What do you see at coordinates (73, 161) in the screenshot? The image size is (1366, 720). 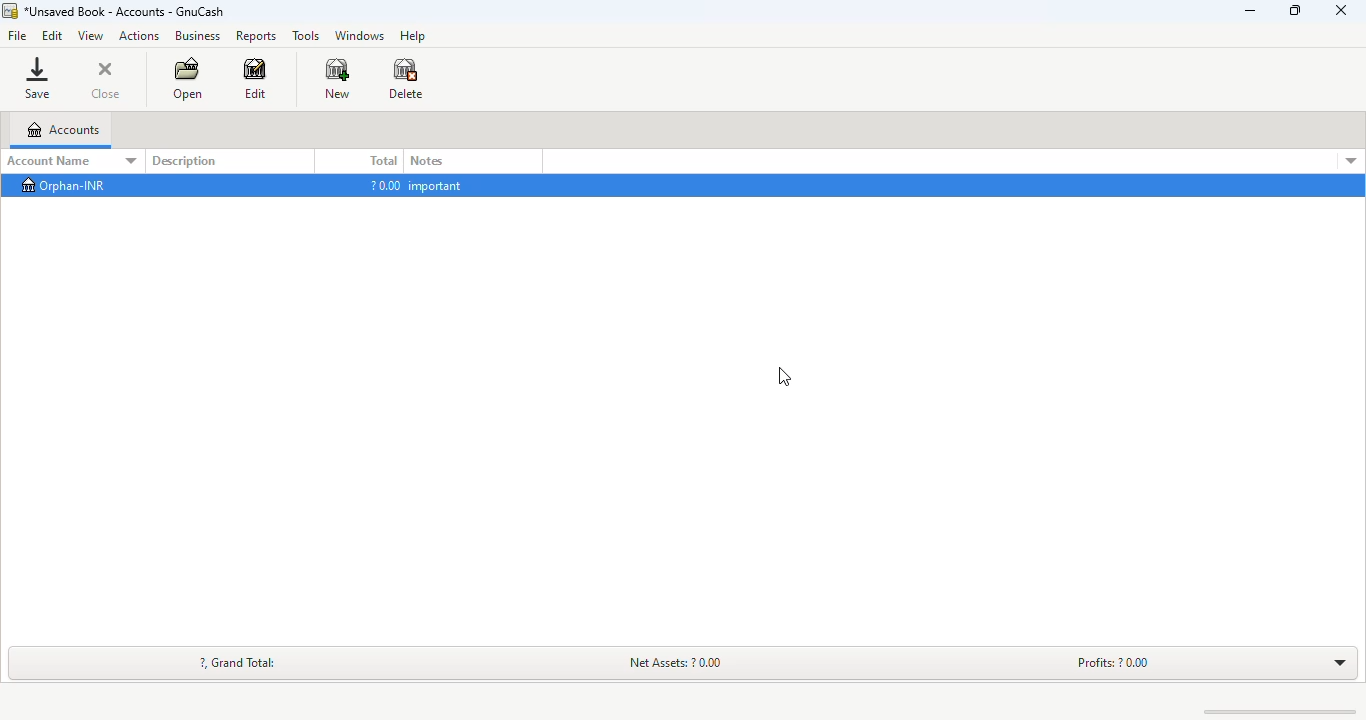 I see `account name` at bounding box center [73, 161].